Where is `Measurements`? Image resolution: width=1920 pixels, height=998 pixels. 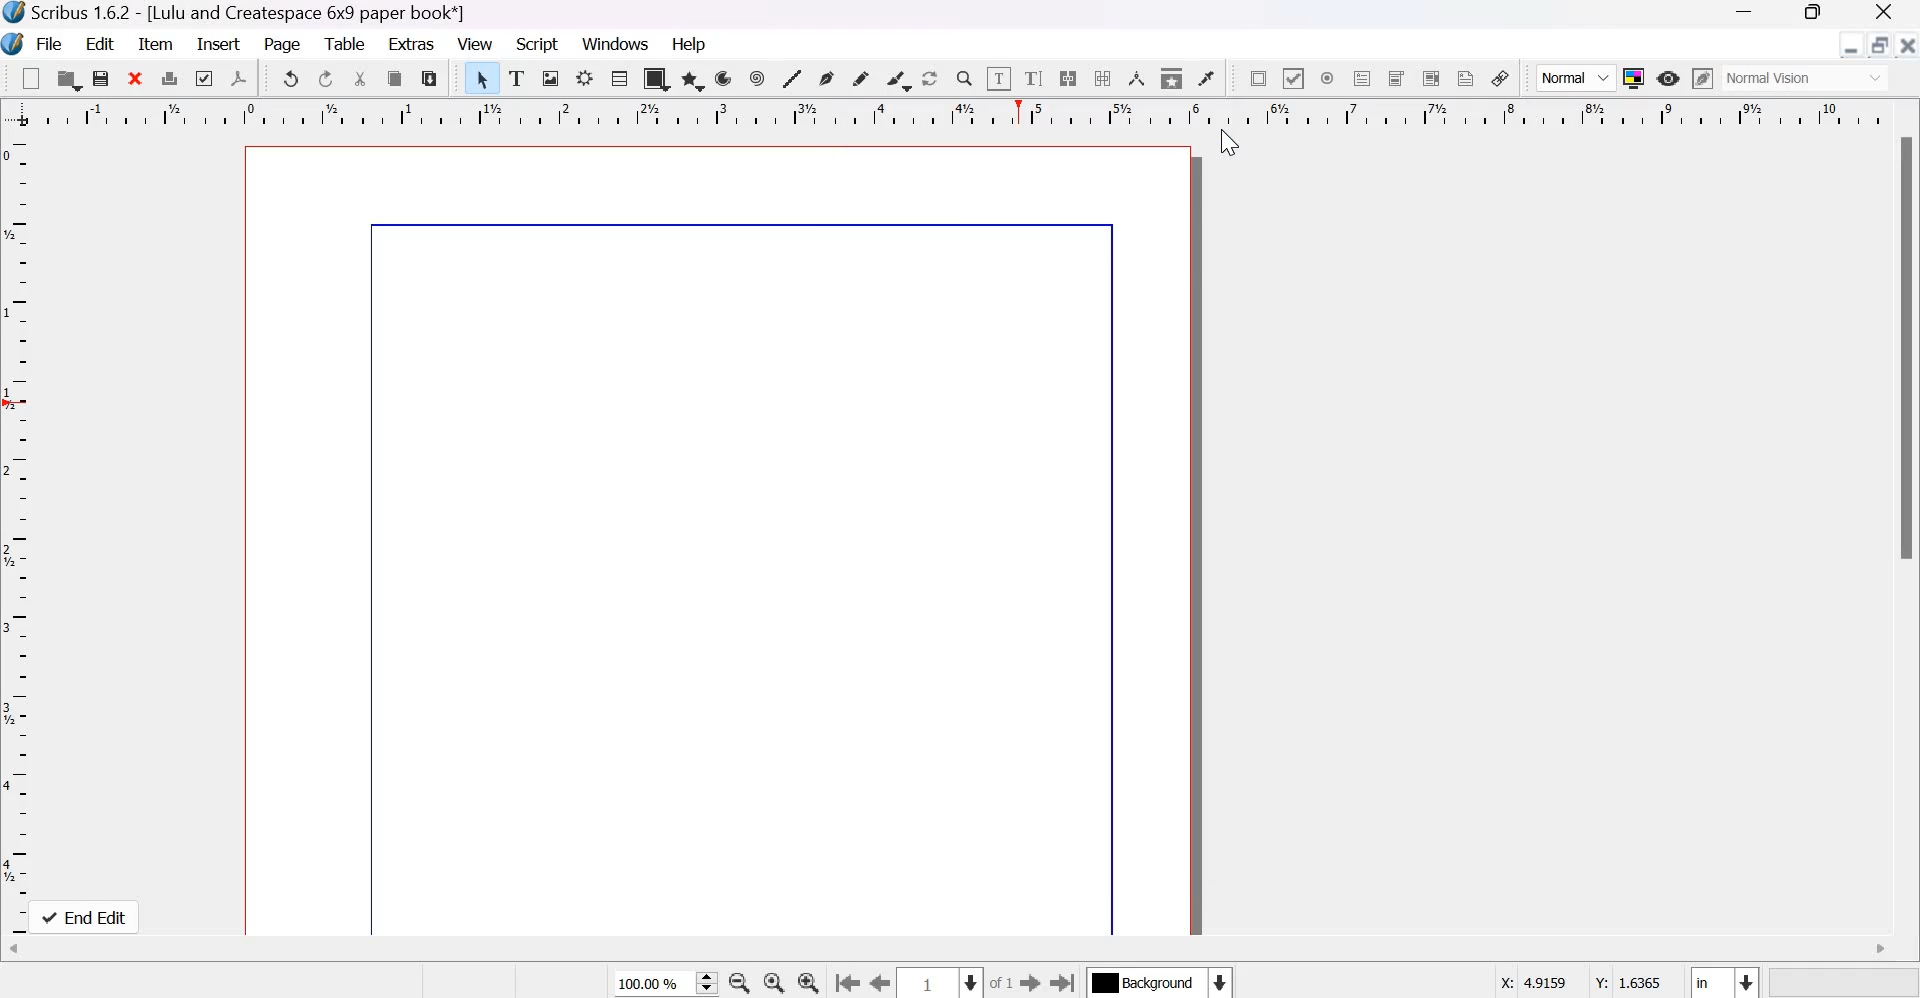
Measurements is located at coordinates (1136, 80).